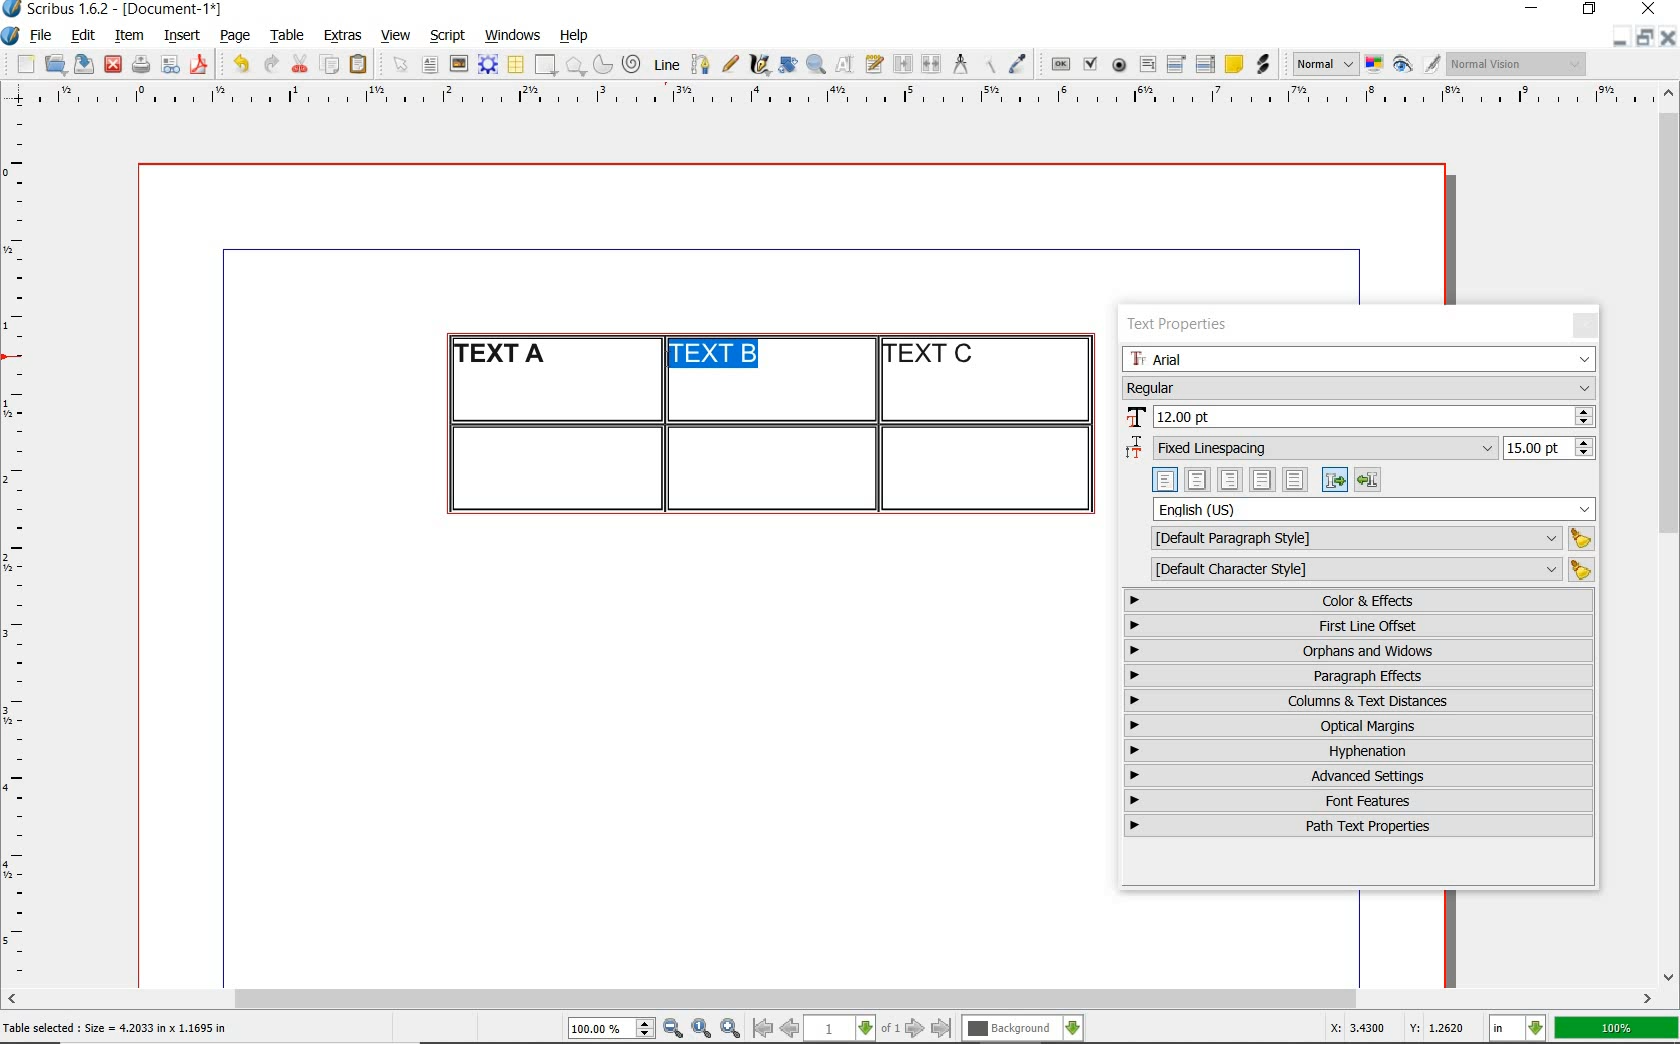 Image resolution: width=1680 pixels, height=1044 pixels. Describe the element at coordinates (1417, 65) in the screenshot. I see `preview mode` at that location.